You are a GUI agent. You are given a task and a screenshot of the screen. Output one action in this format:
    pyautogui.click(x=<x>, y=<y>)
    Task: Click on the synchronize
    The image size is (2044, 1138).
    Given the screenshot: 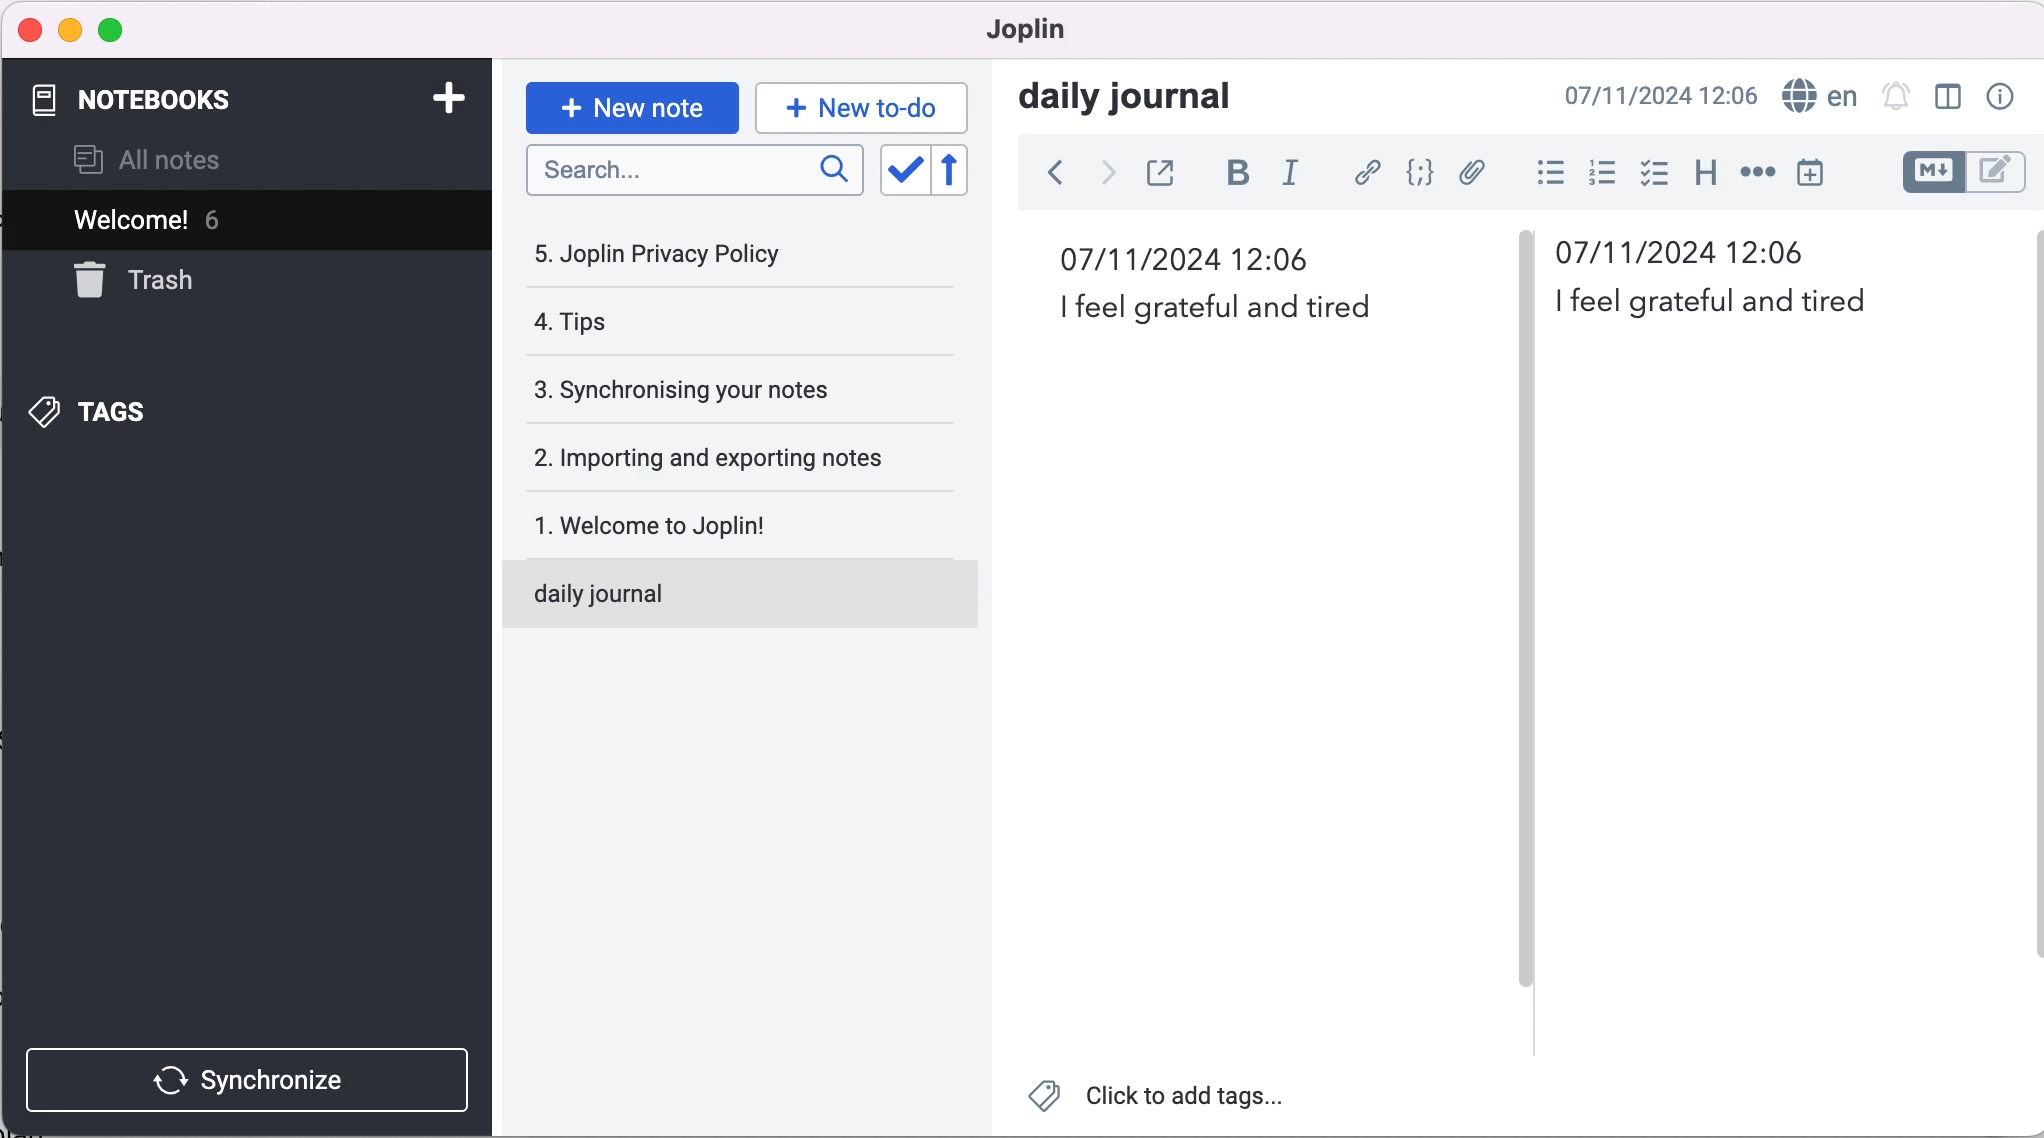 What is the action you would take?
    pyautogui.click(x=252, y=1074)
    